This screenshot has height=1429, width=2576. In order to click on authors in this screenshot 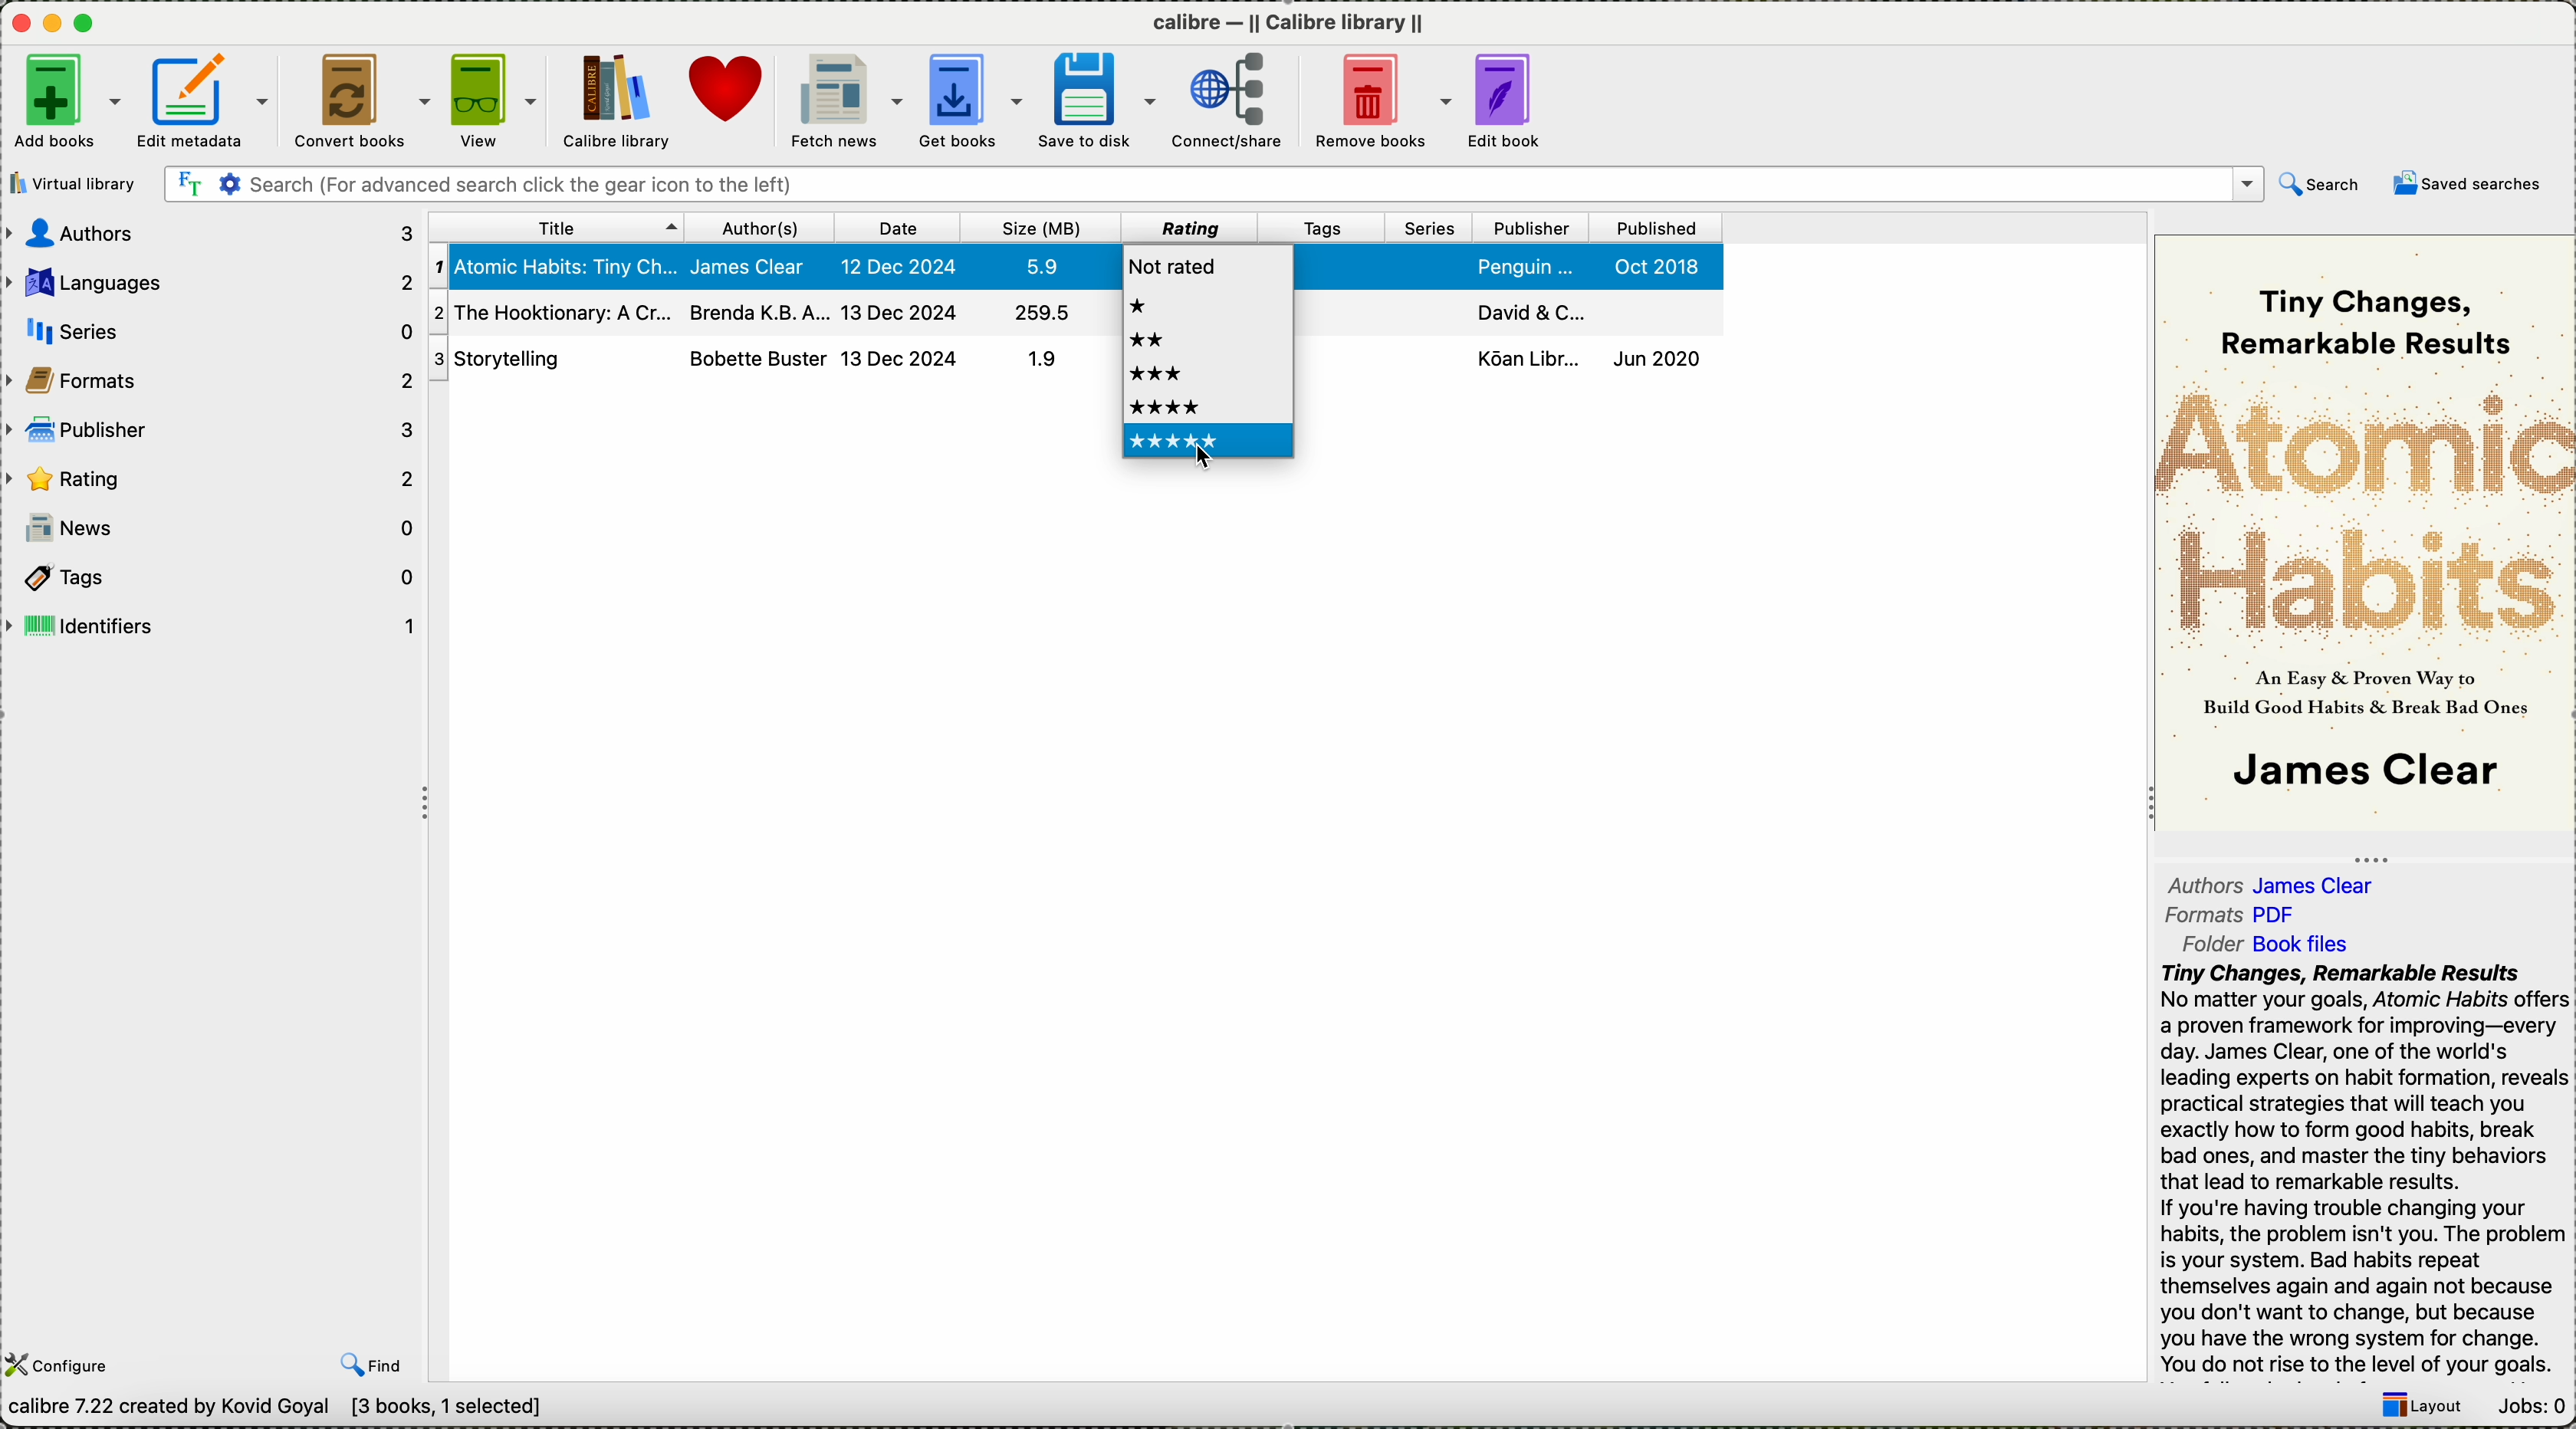, I will do `click(761, 226)`.